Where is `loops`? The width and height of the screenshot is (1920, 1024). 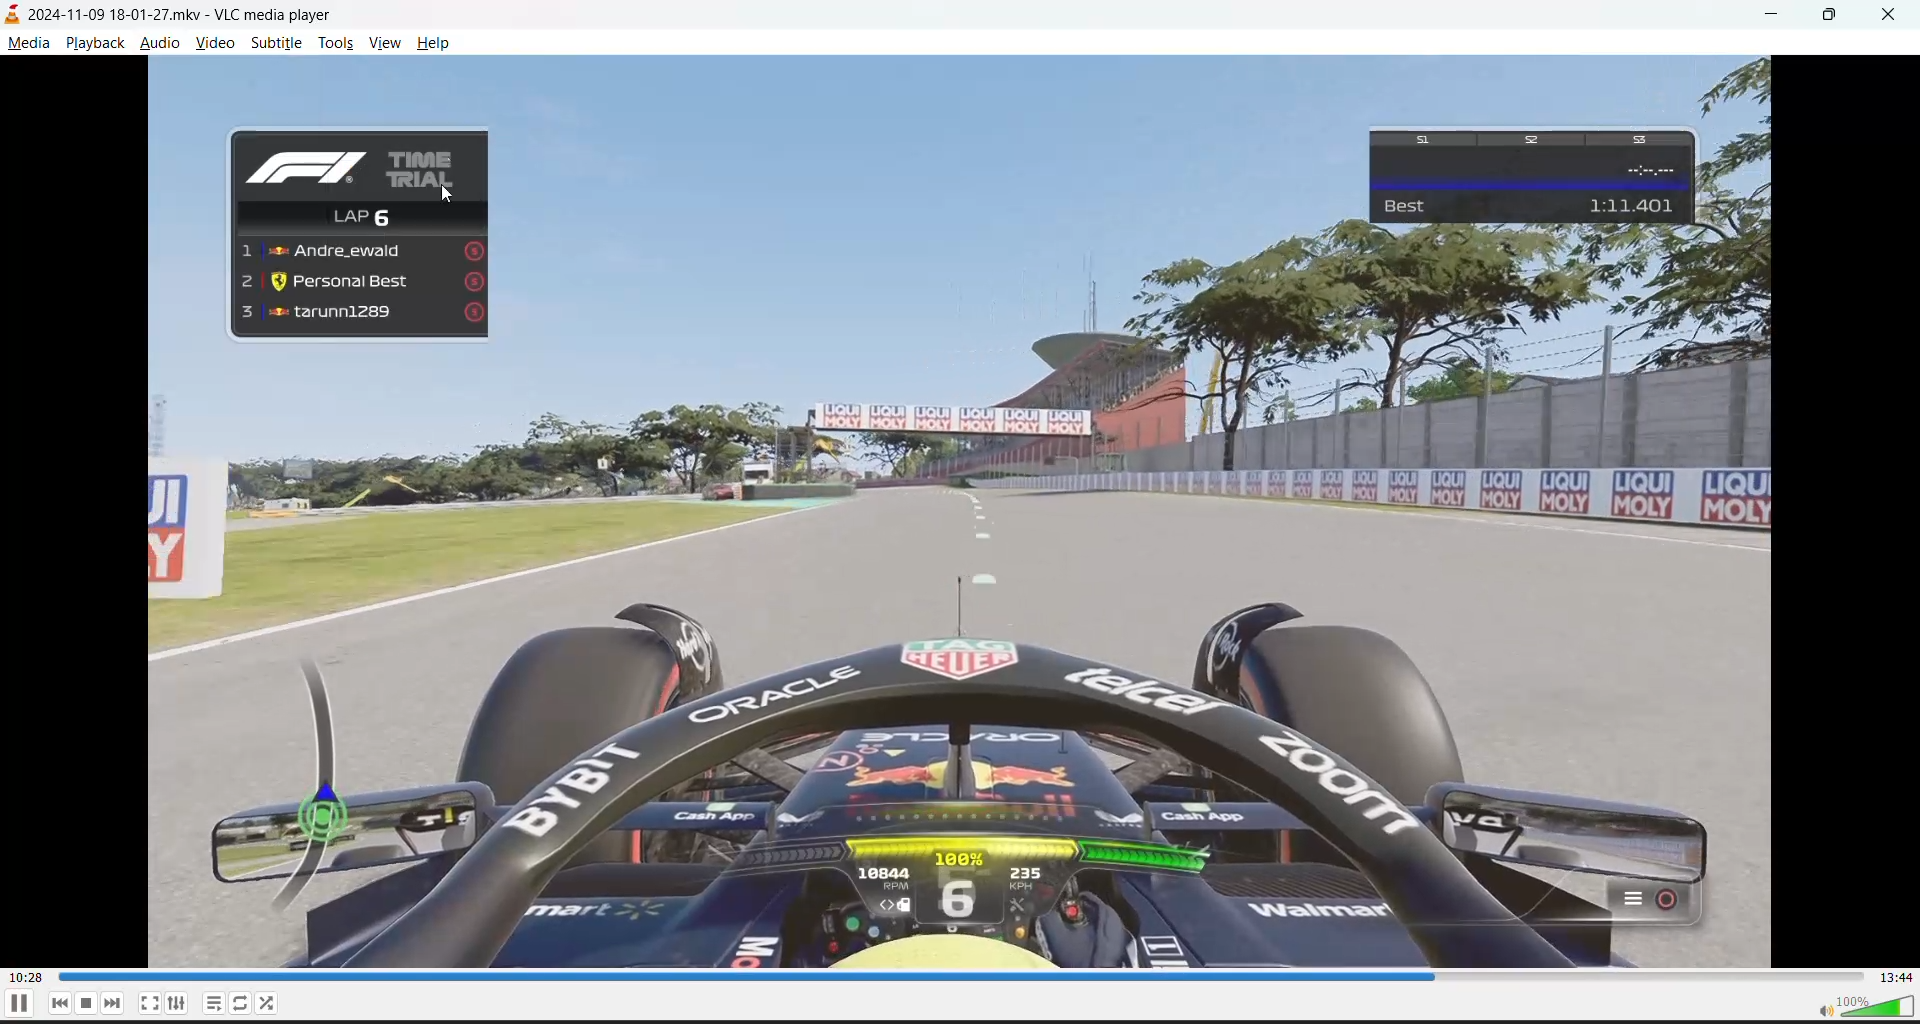
loops is located at coordinates (243, 1003).